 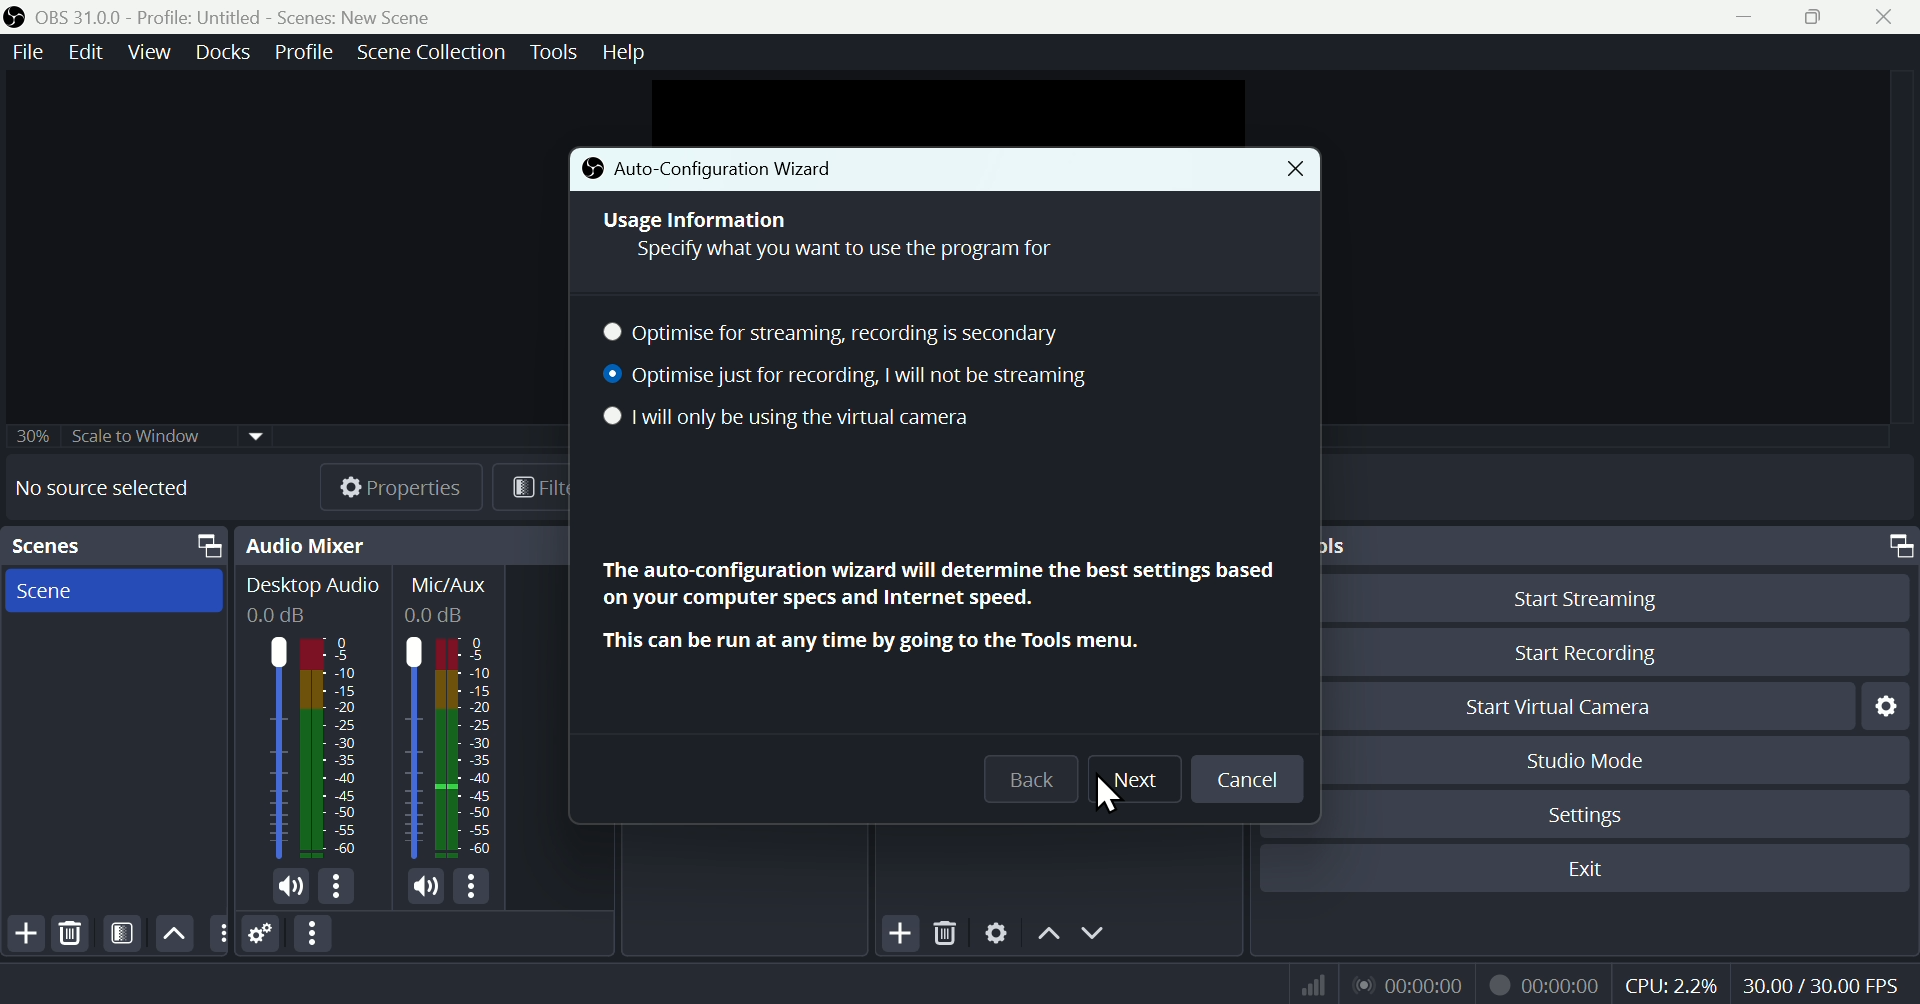 I want to click on Usage Information
Specify what you want to use the program for, so click(x=829, y=234).